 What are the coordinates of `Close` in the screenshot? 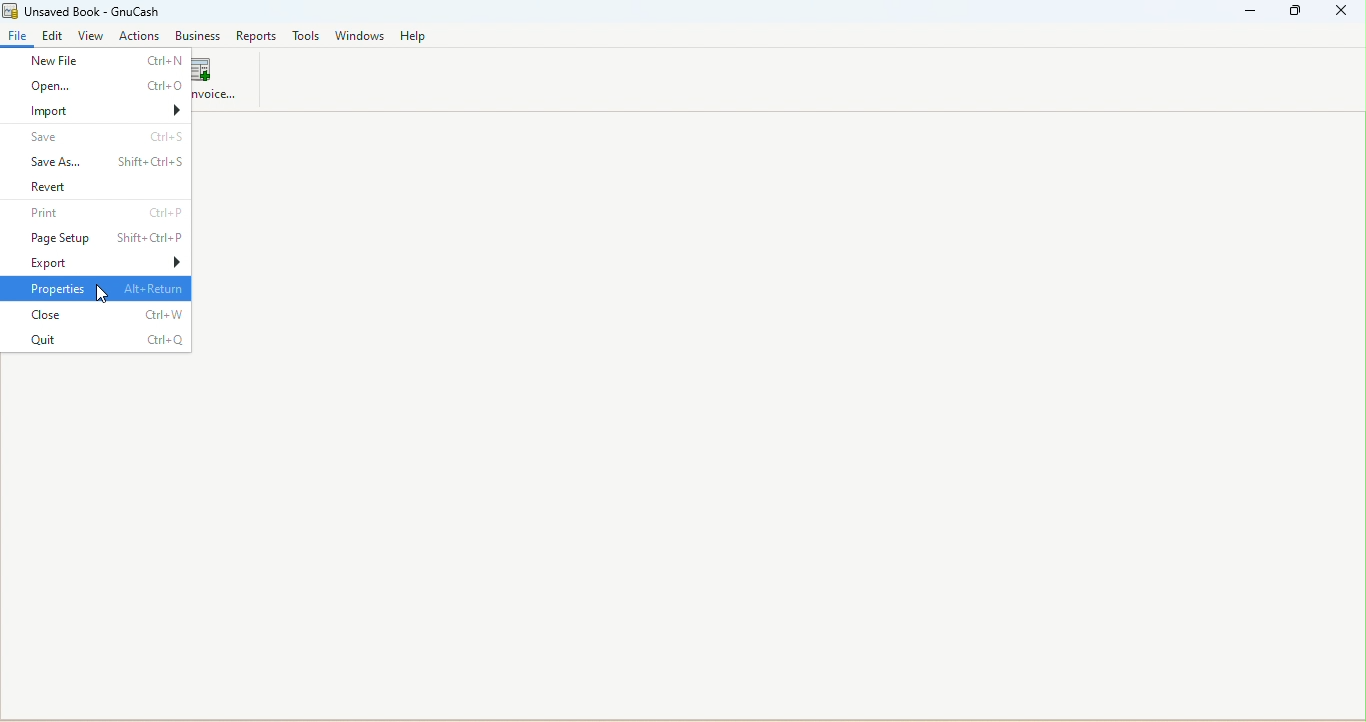 It's located at (95, 315).